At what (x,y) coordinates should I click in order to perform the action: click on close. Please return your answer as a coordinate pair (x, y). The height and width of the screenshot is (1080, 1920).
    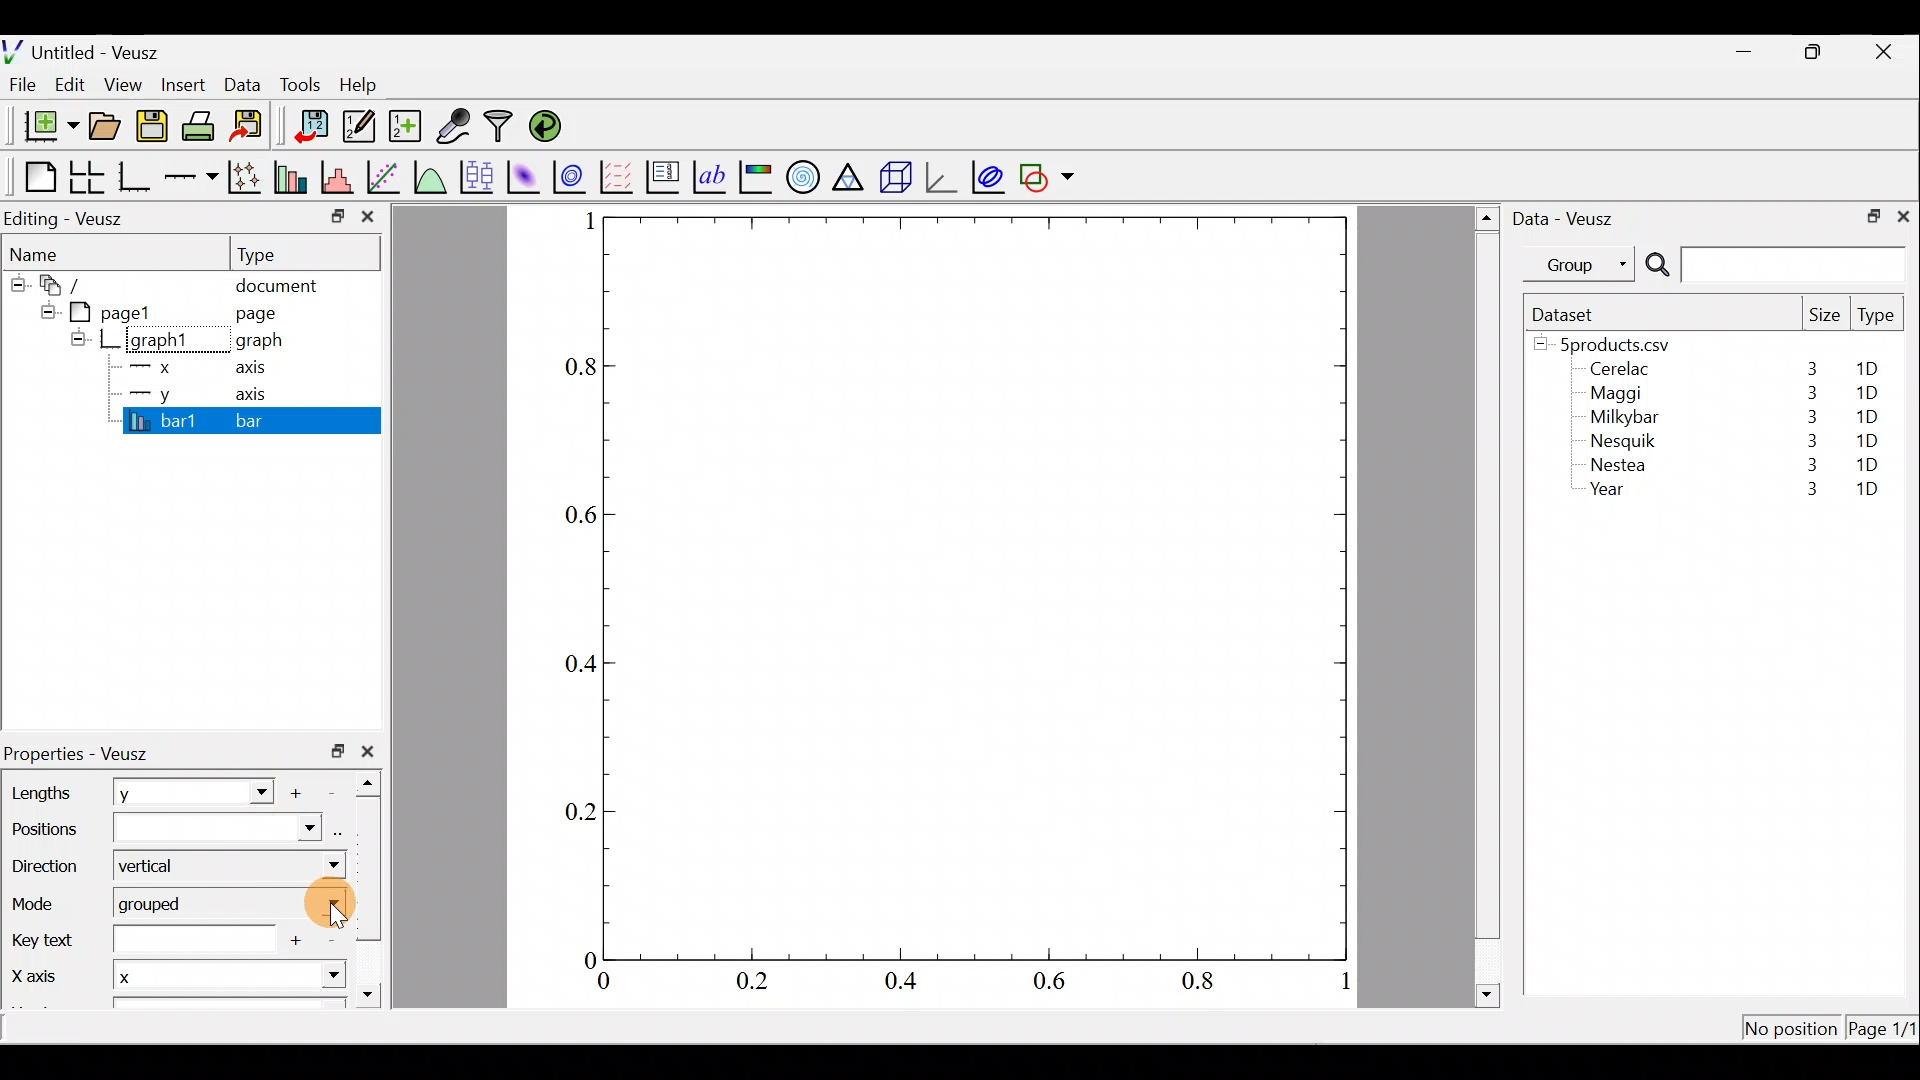
    Looking at the image, I should click on (372, 751).